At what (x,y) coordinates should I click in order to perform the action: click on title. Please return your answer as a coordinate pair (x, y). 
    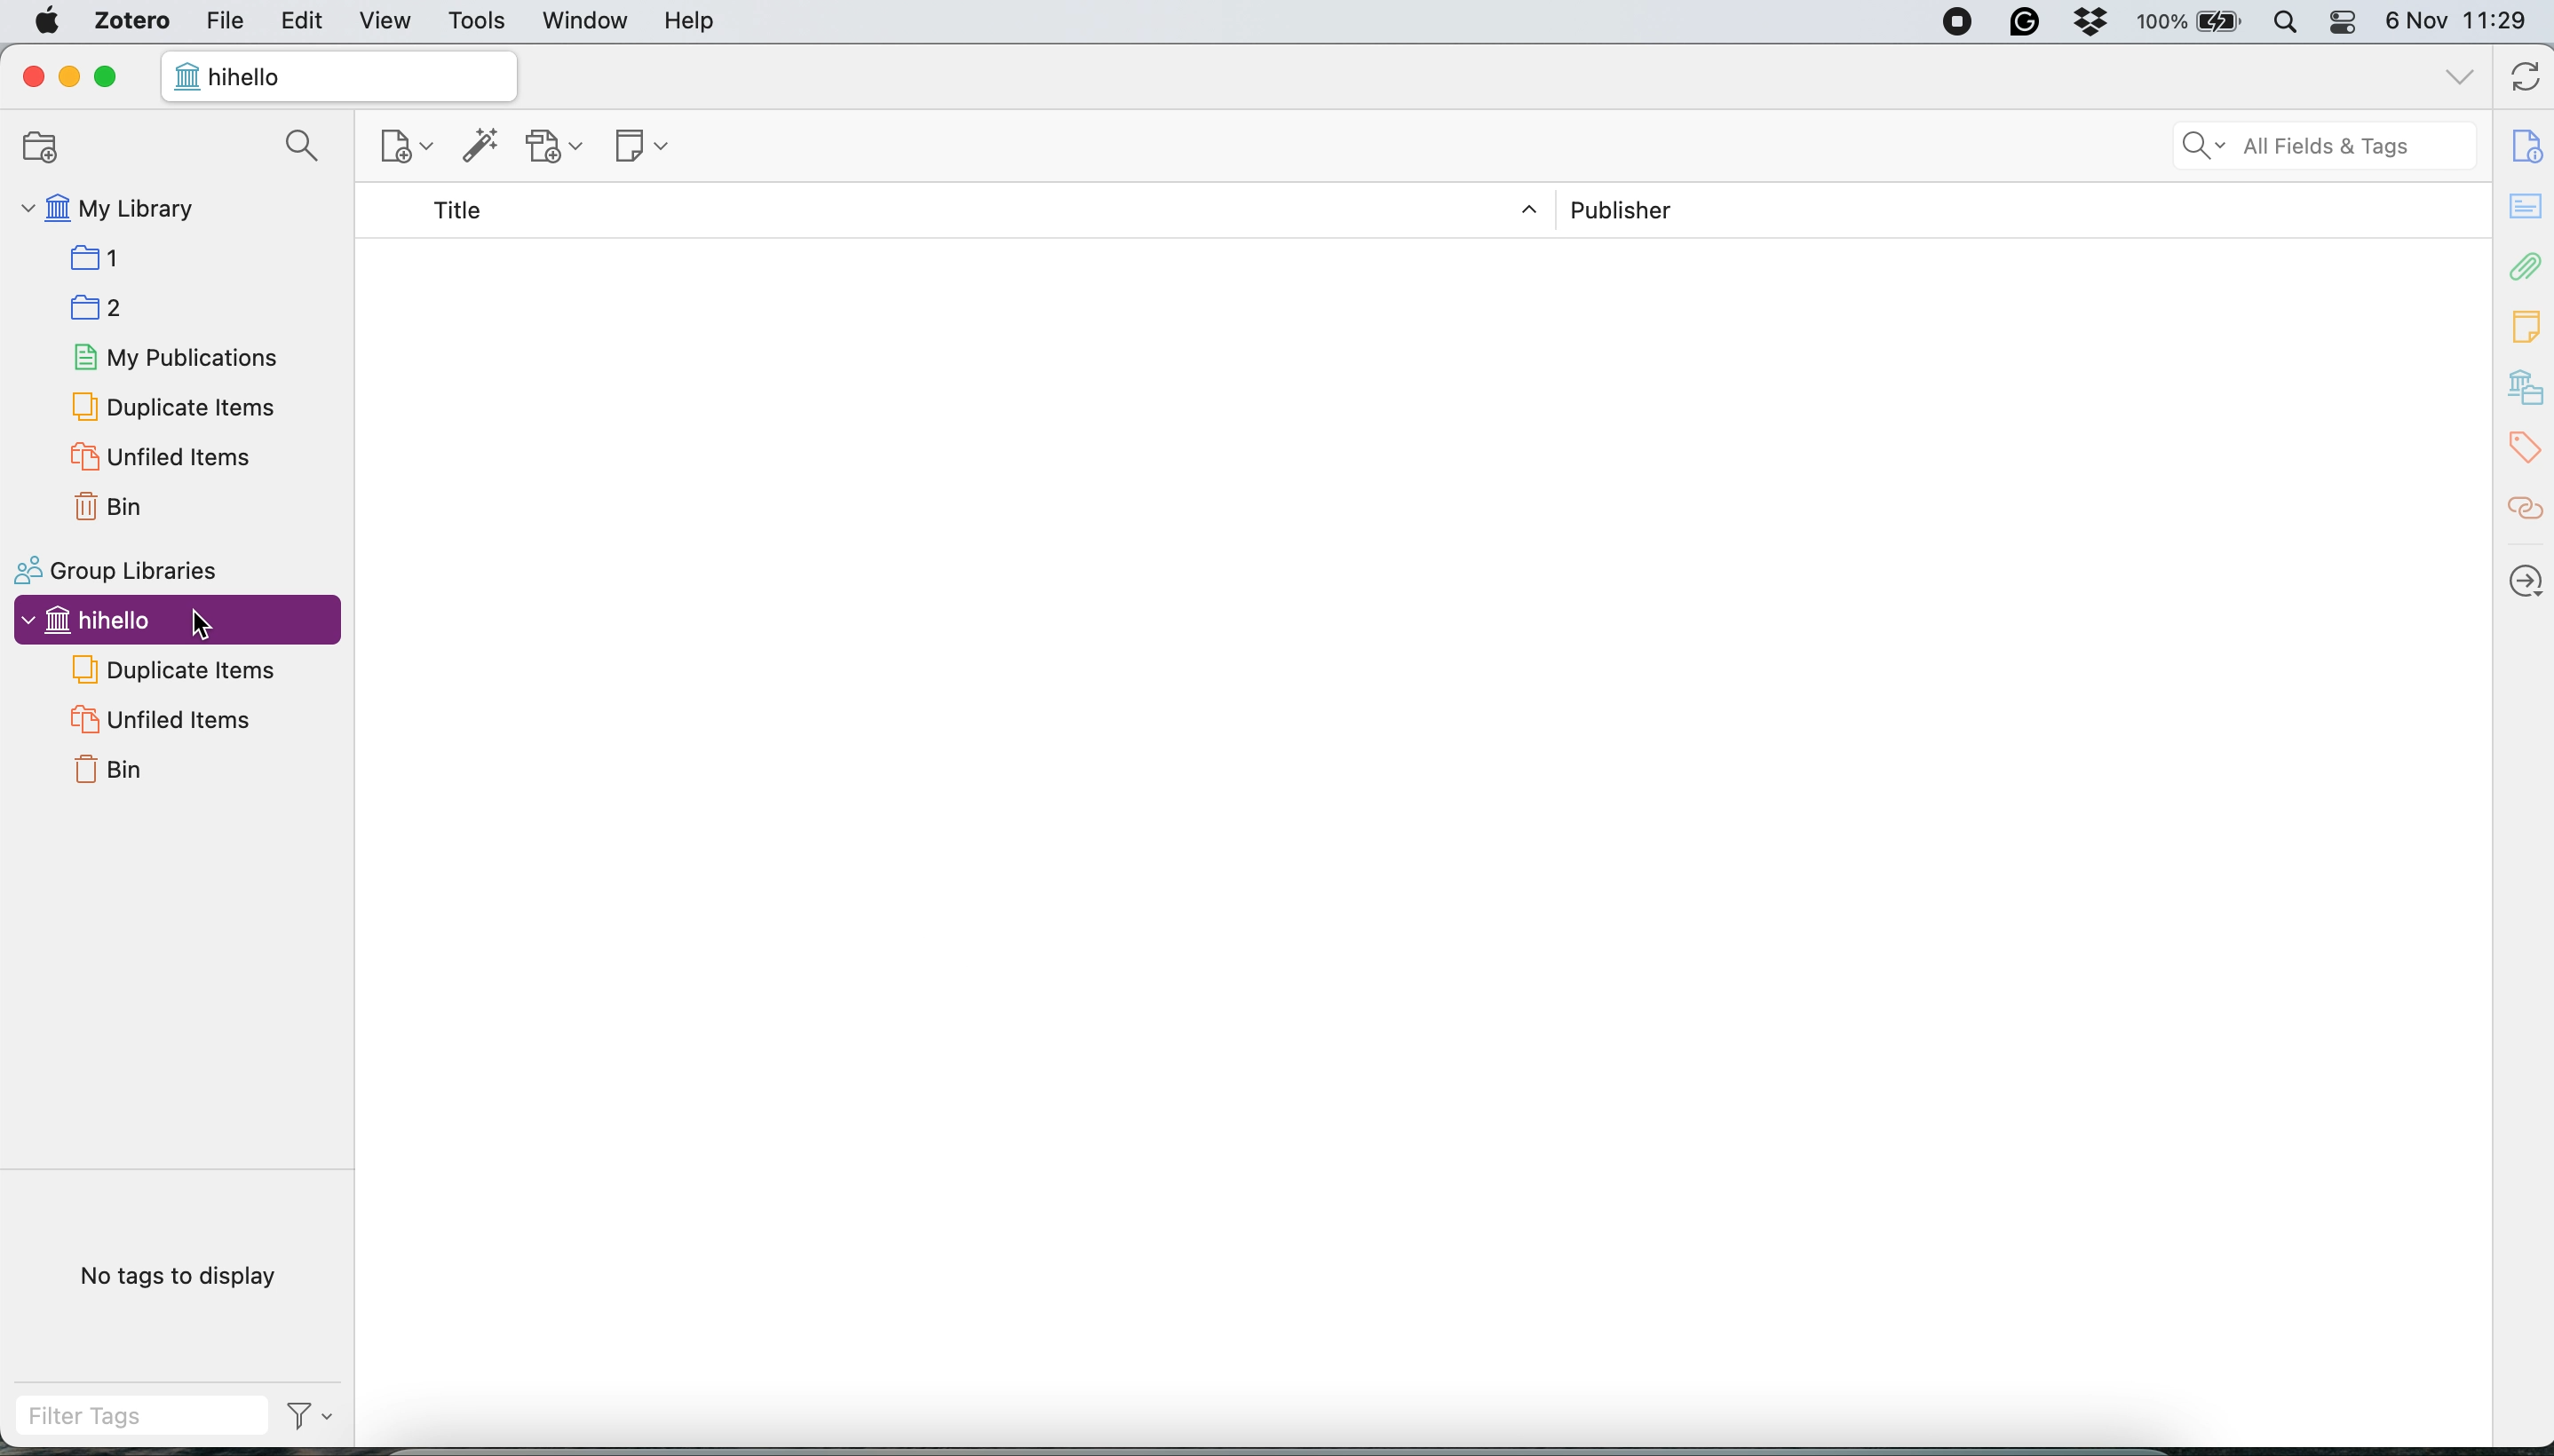
    Looking at the image, I should click on (476, 207).